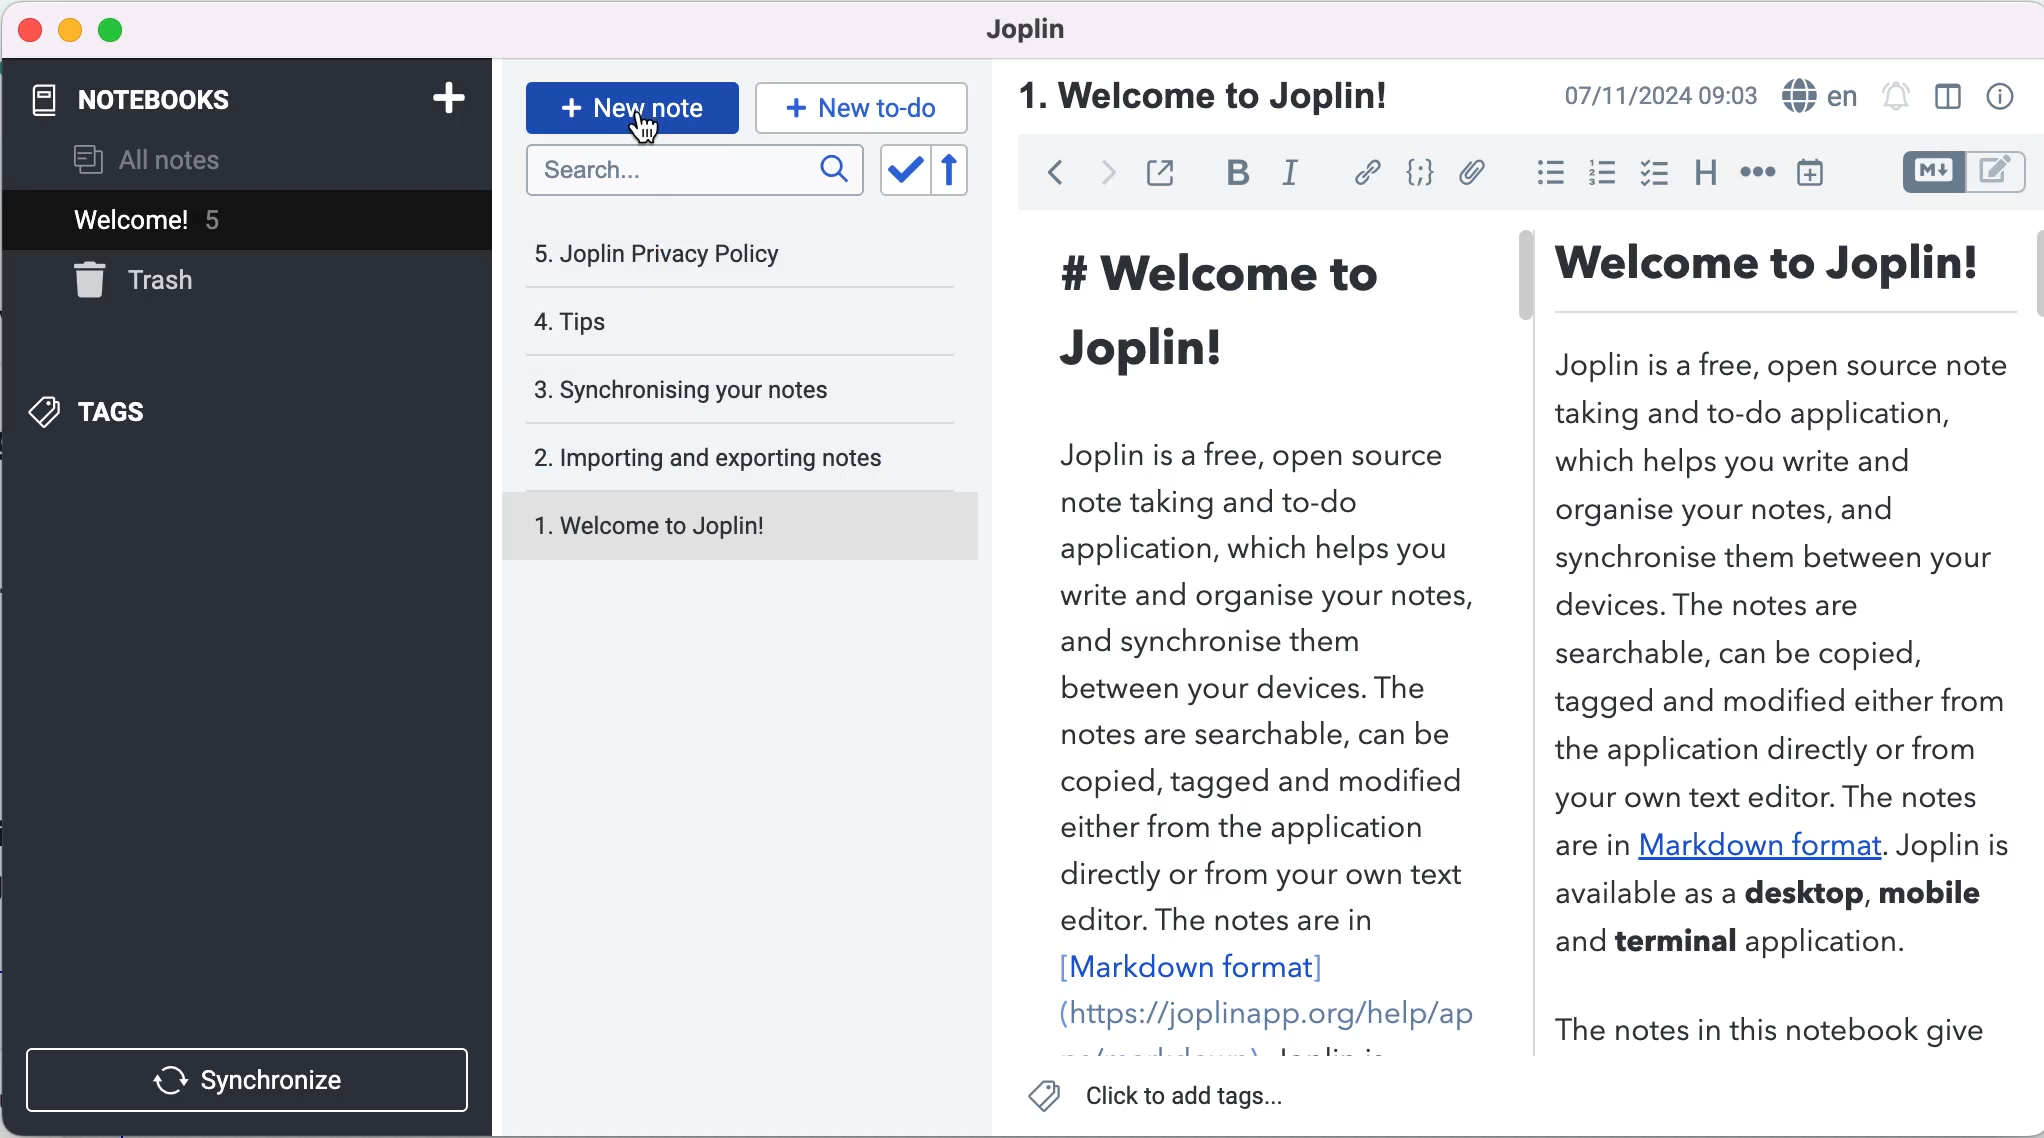  What do you see at coordinates (672, 254) in the screenshot?
I see `joplin privacy policy` at bounding box center [672, 254].